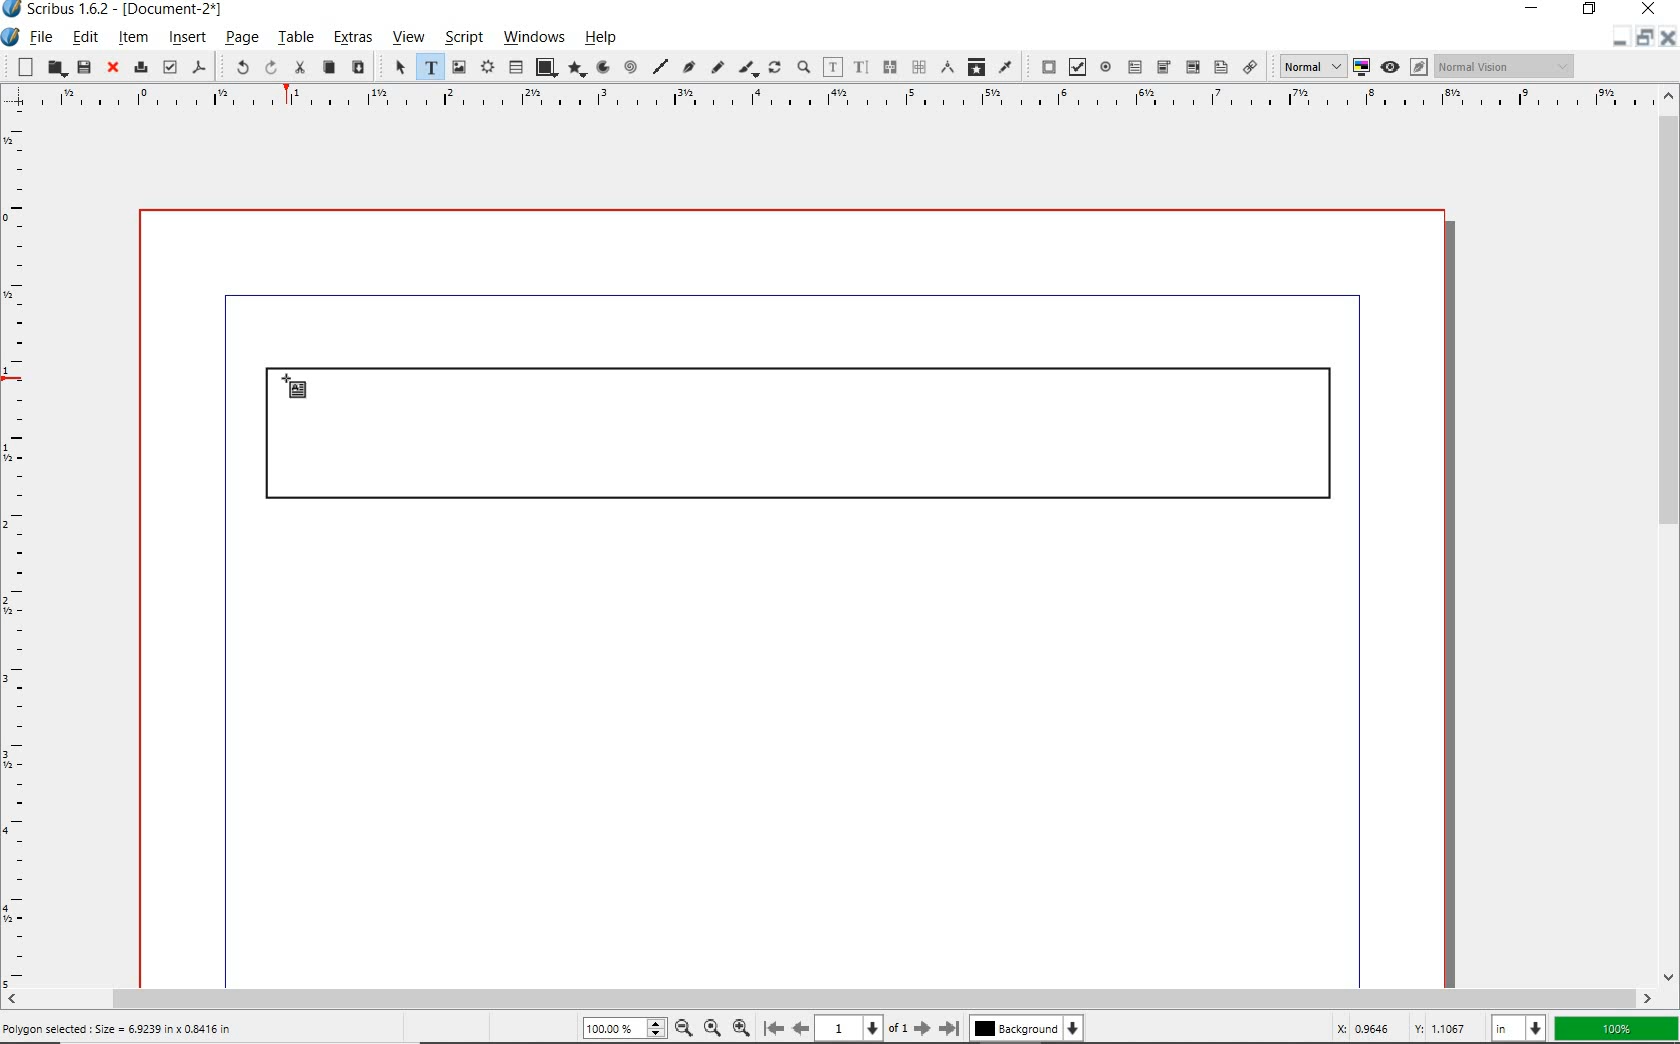 The image size is (1680, 1044). I want to click on table, so click(514, 66).